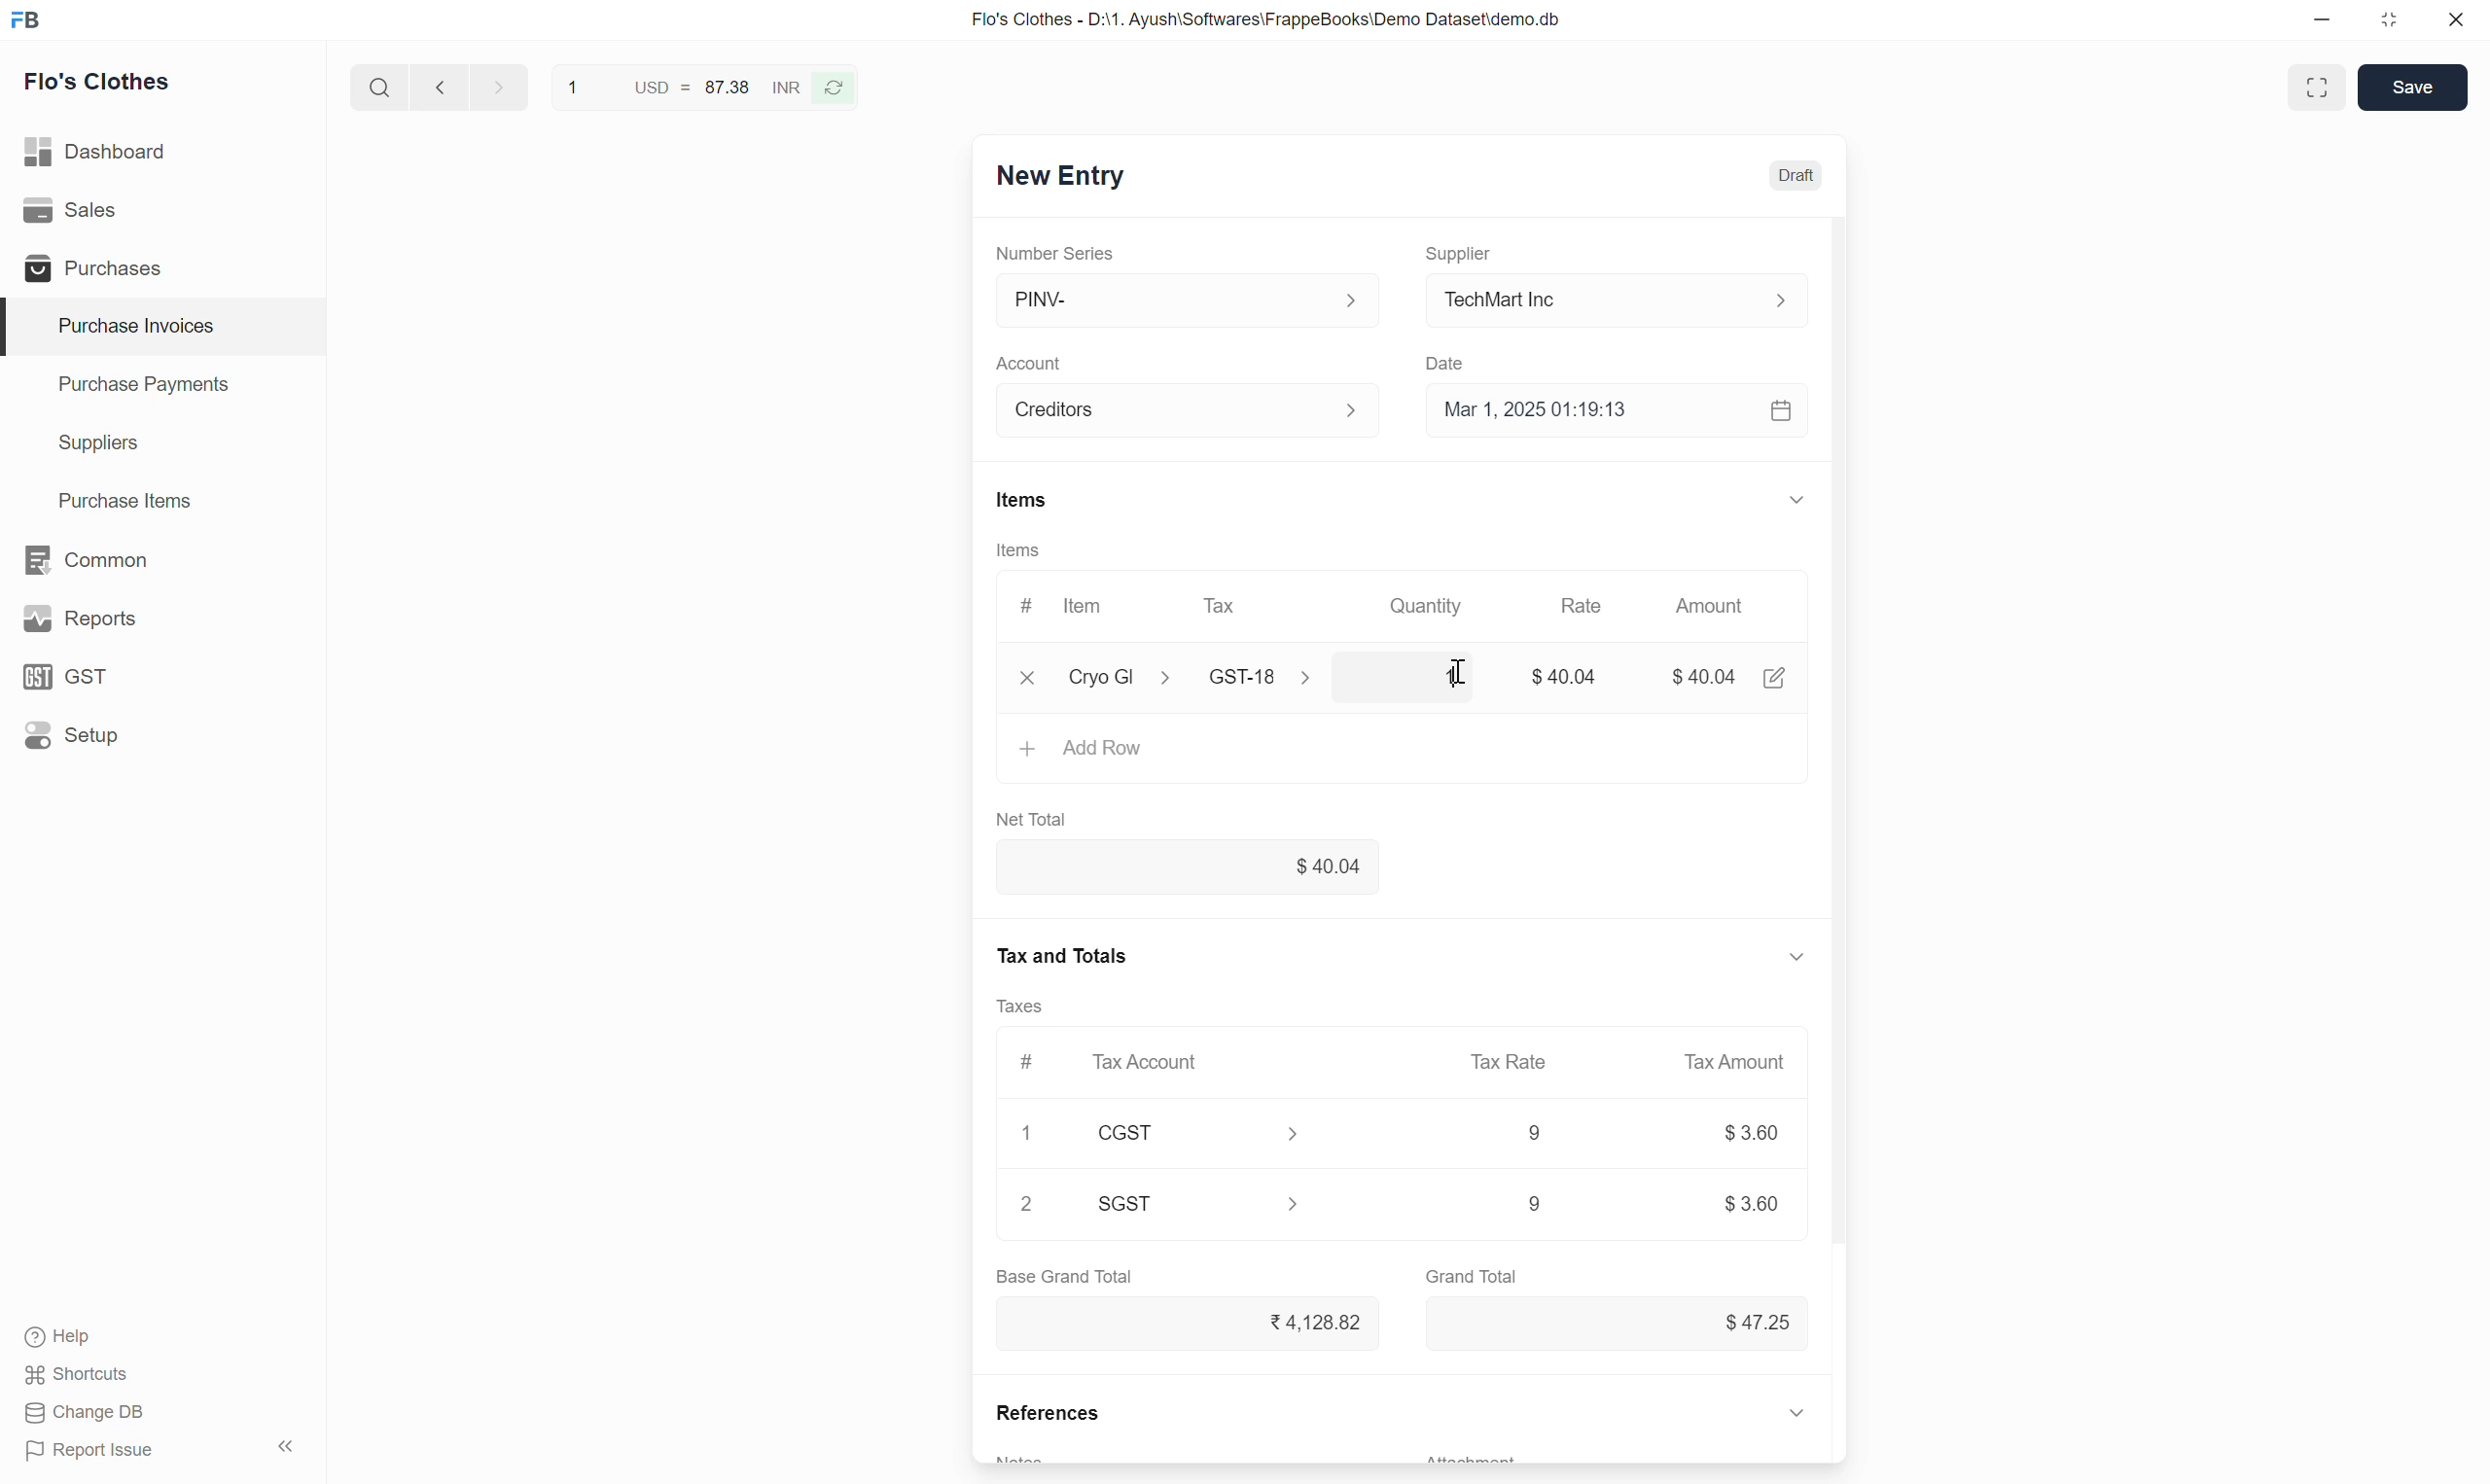 This screenshot has height=1484, width=2490. What do you see at coordinates (1595, 604) in the screenshot?
I see `Rate` at bounding box center [1595, 604].